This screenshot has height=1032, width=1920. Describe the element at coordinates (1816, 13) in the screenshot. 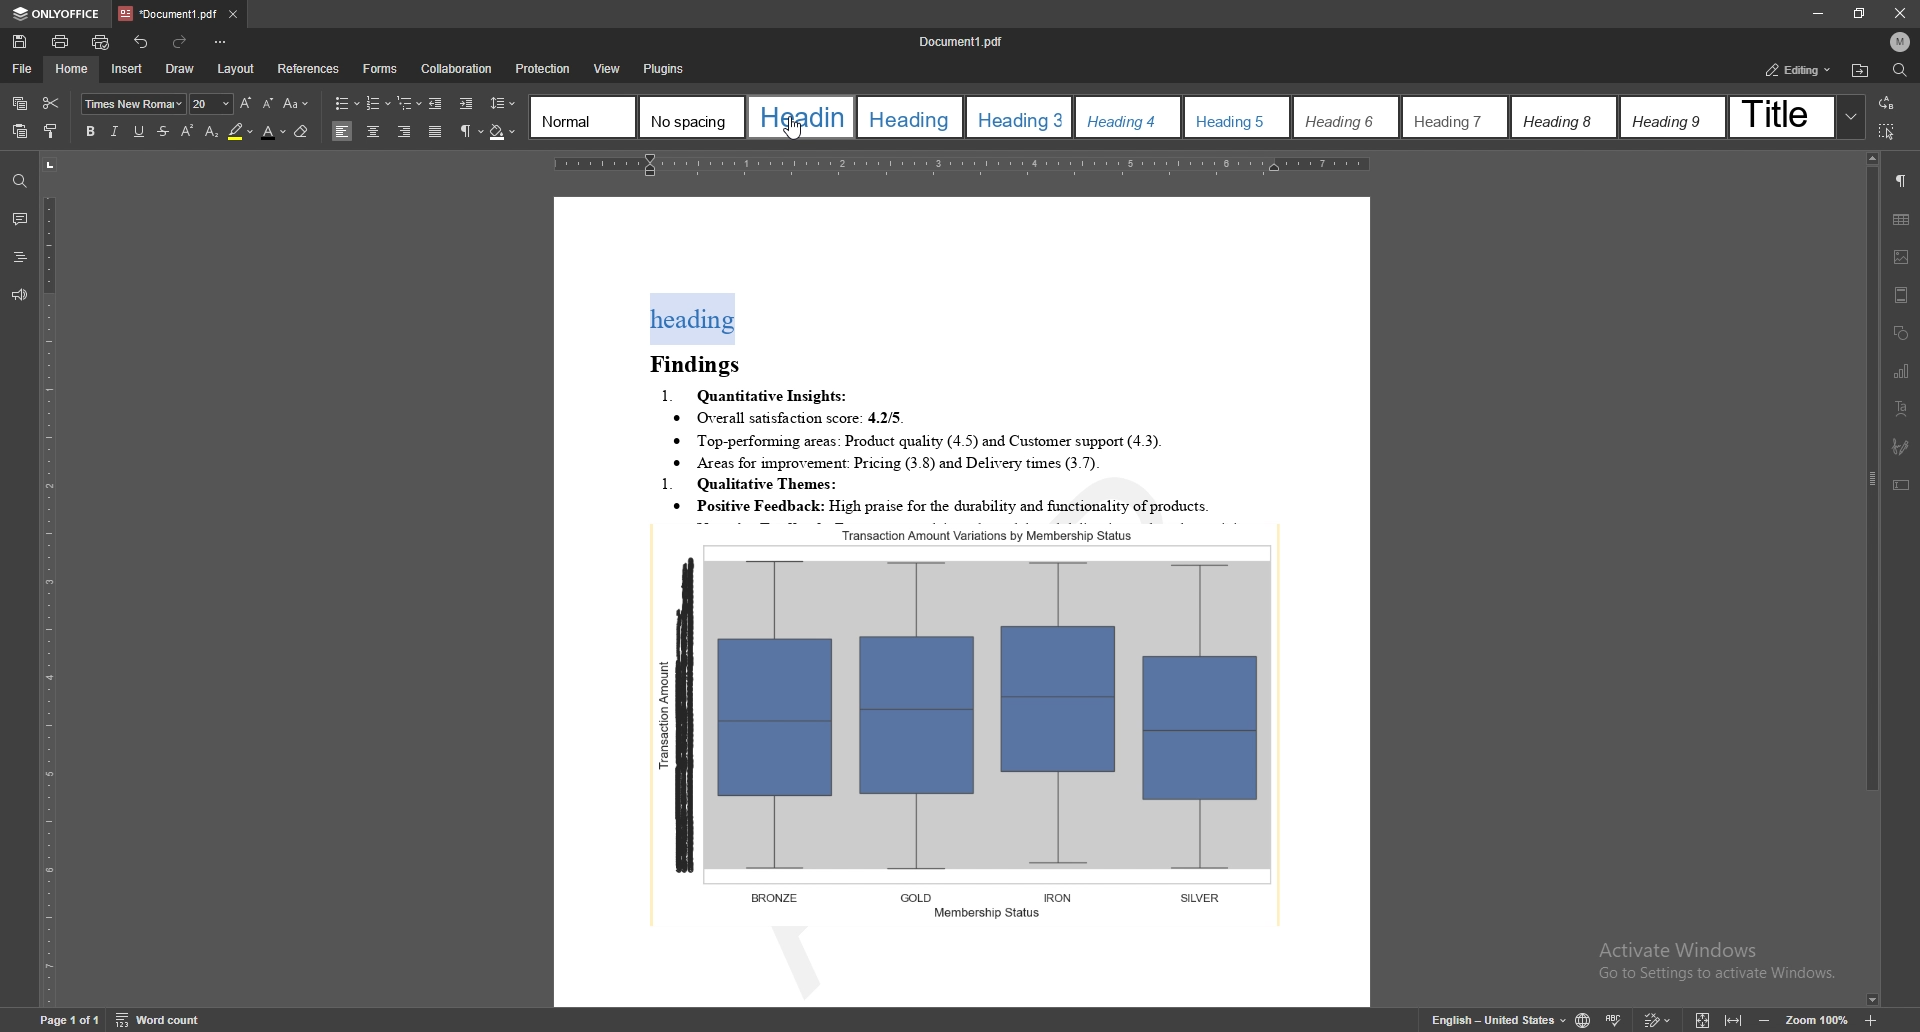

I see `minimize` at that location.